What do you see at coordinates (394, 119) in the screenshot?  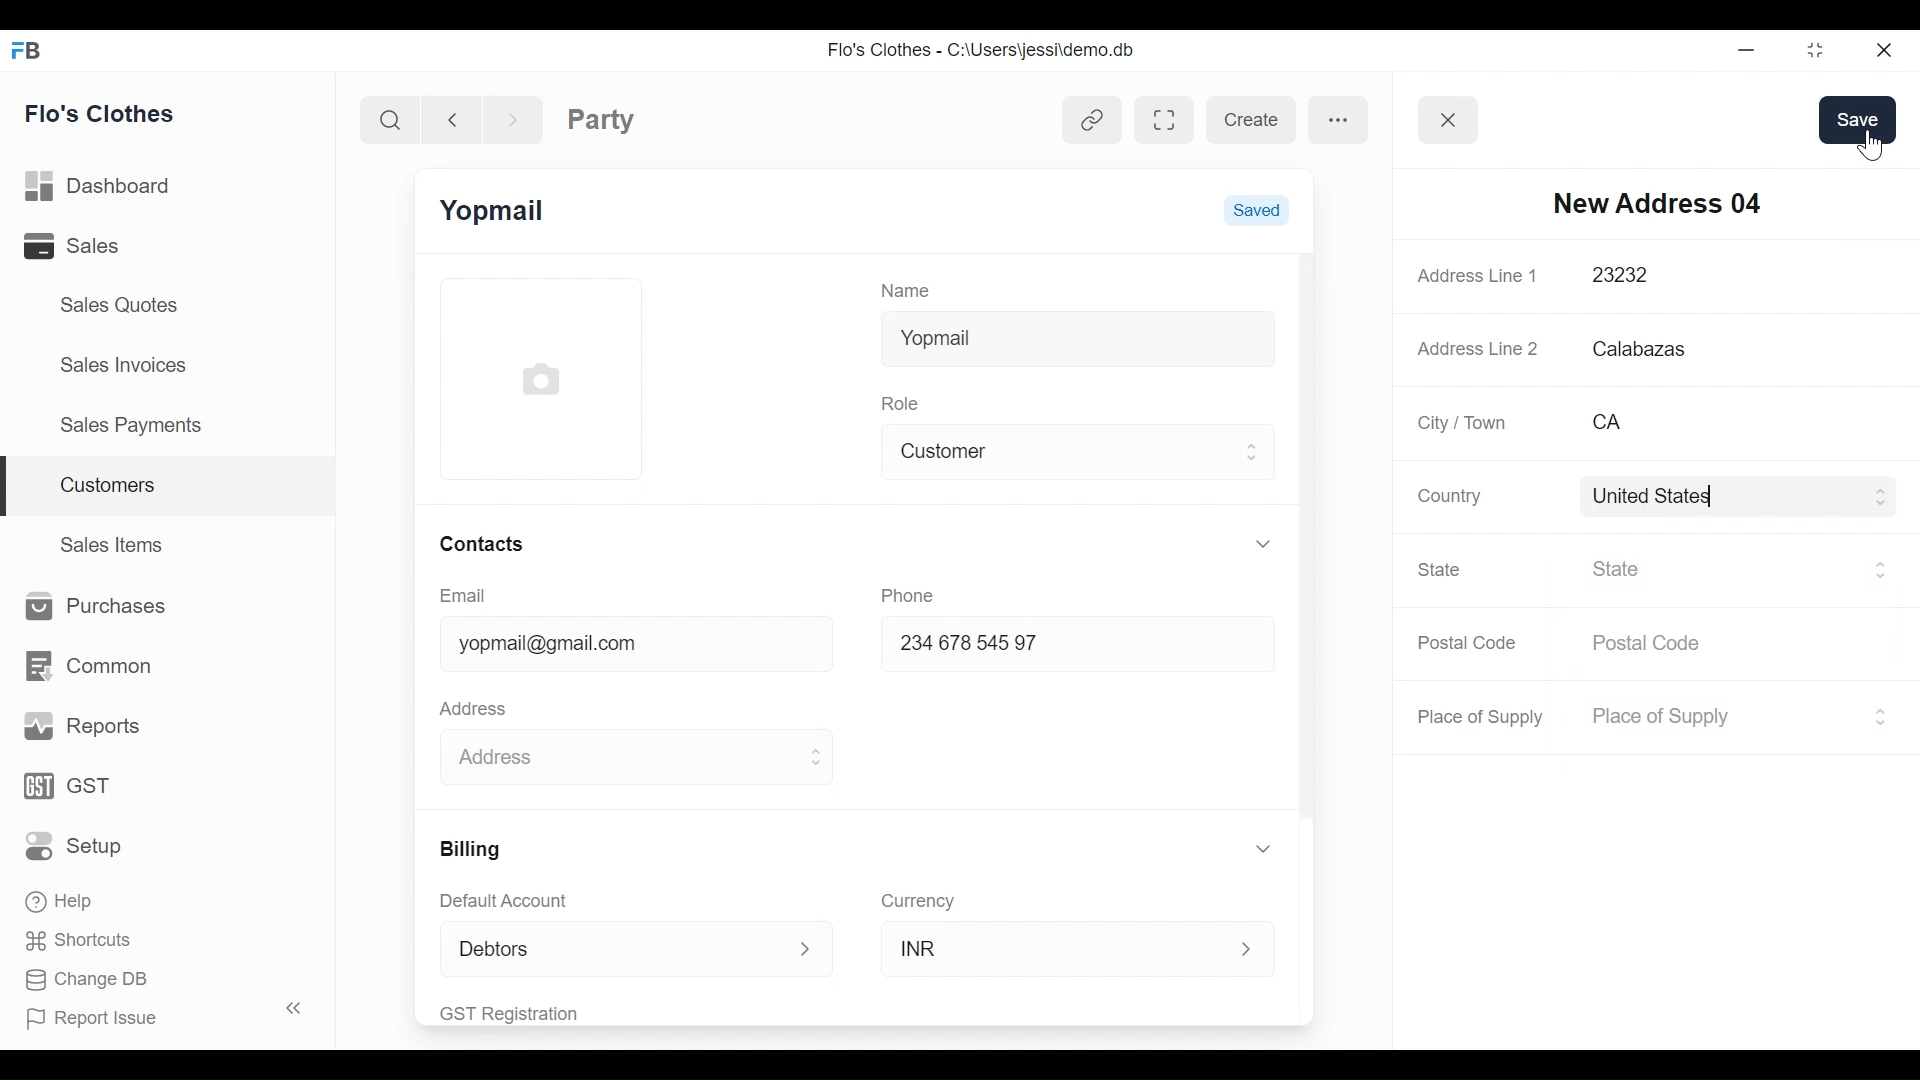 I see `Search` at bounding box center [394, 119].